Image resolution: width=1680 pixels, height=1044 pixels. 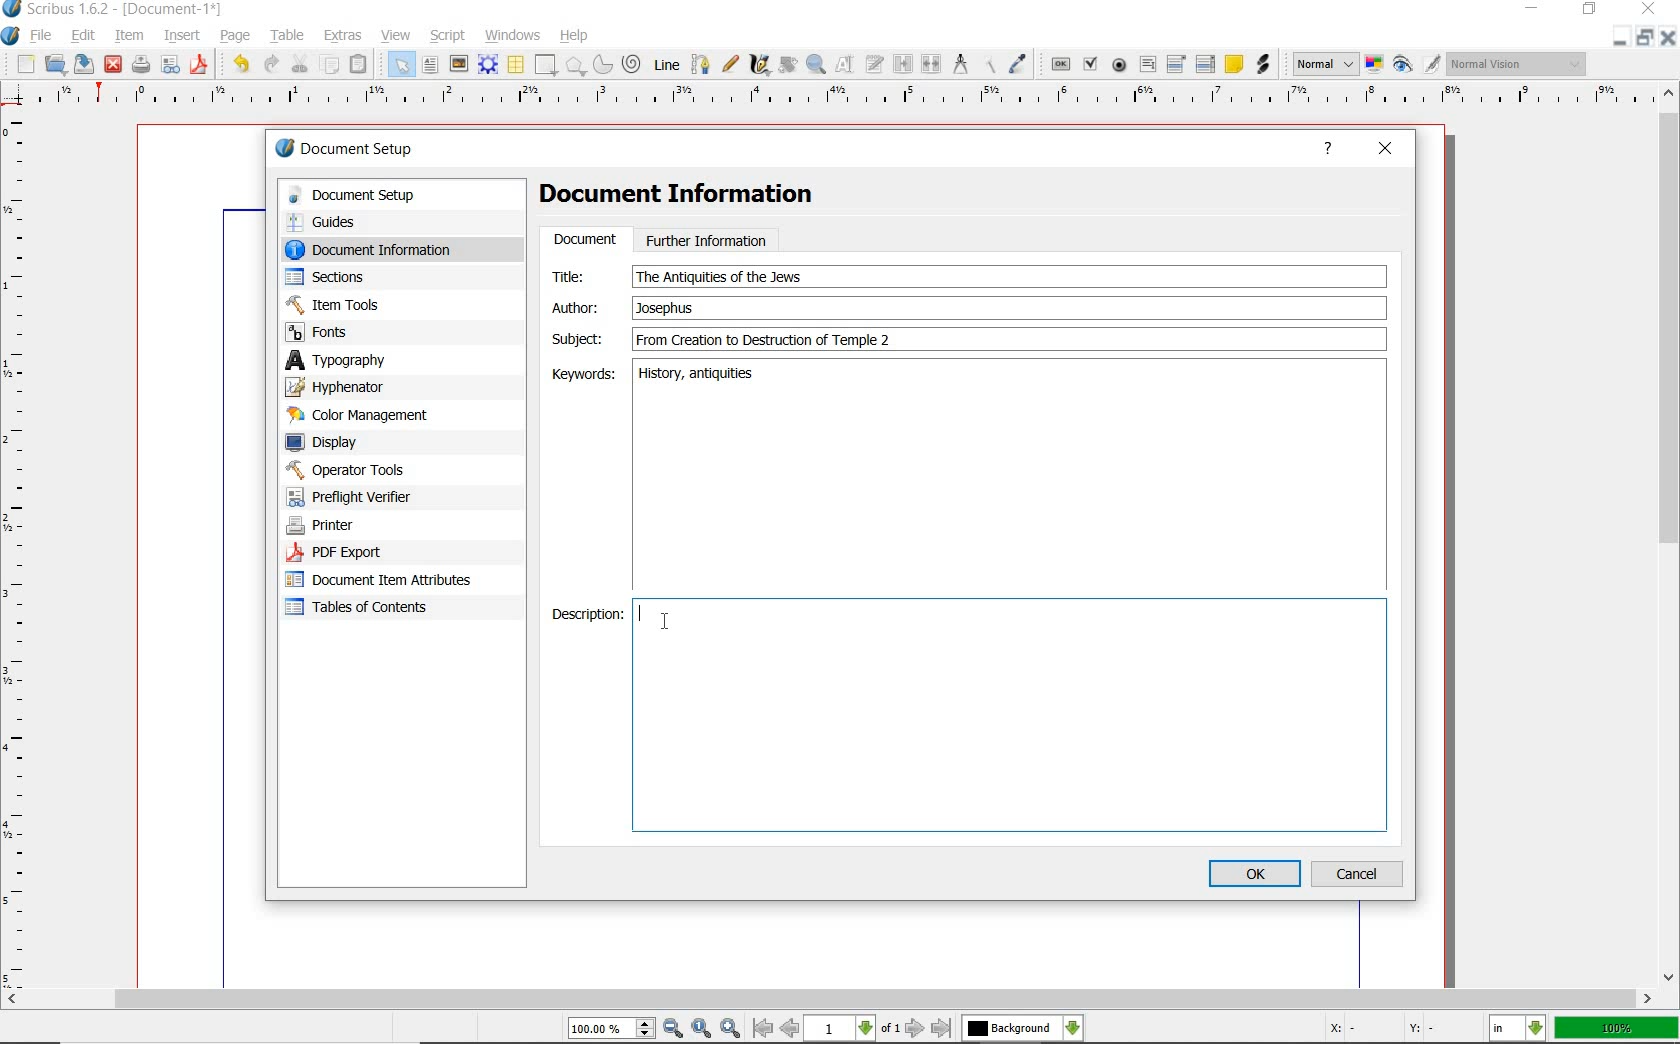 I want to click on pdf push button, so click(x=1059, y=64).